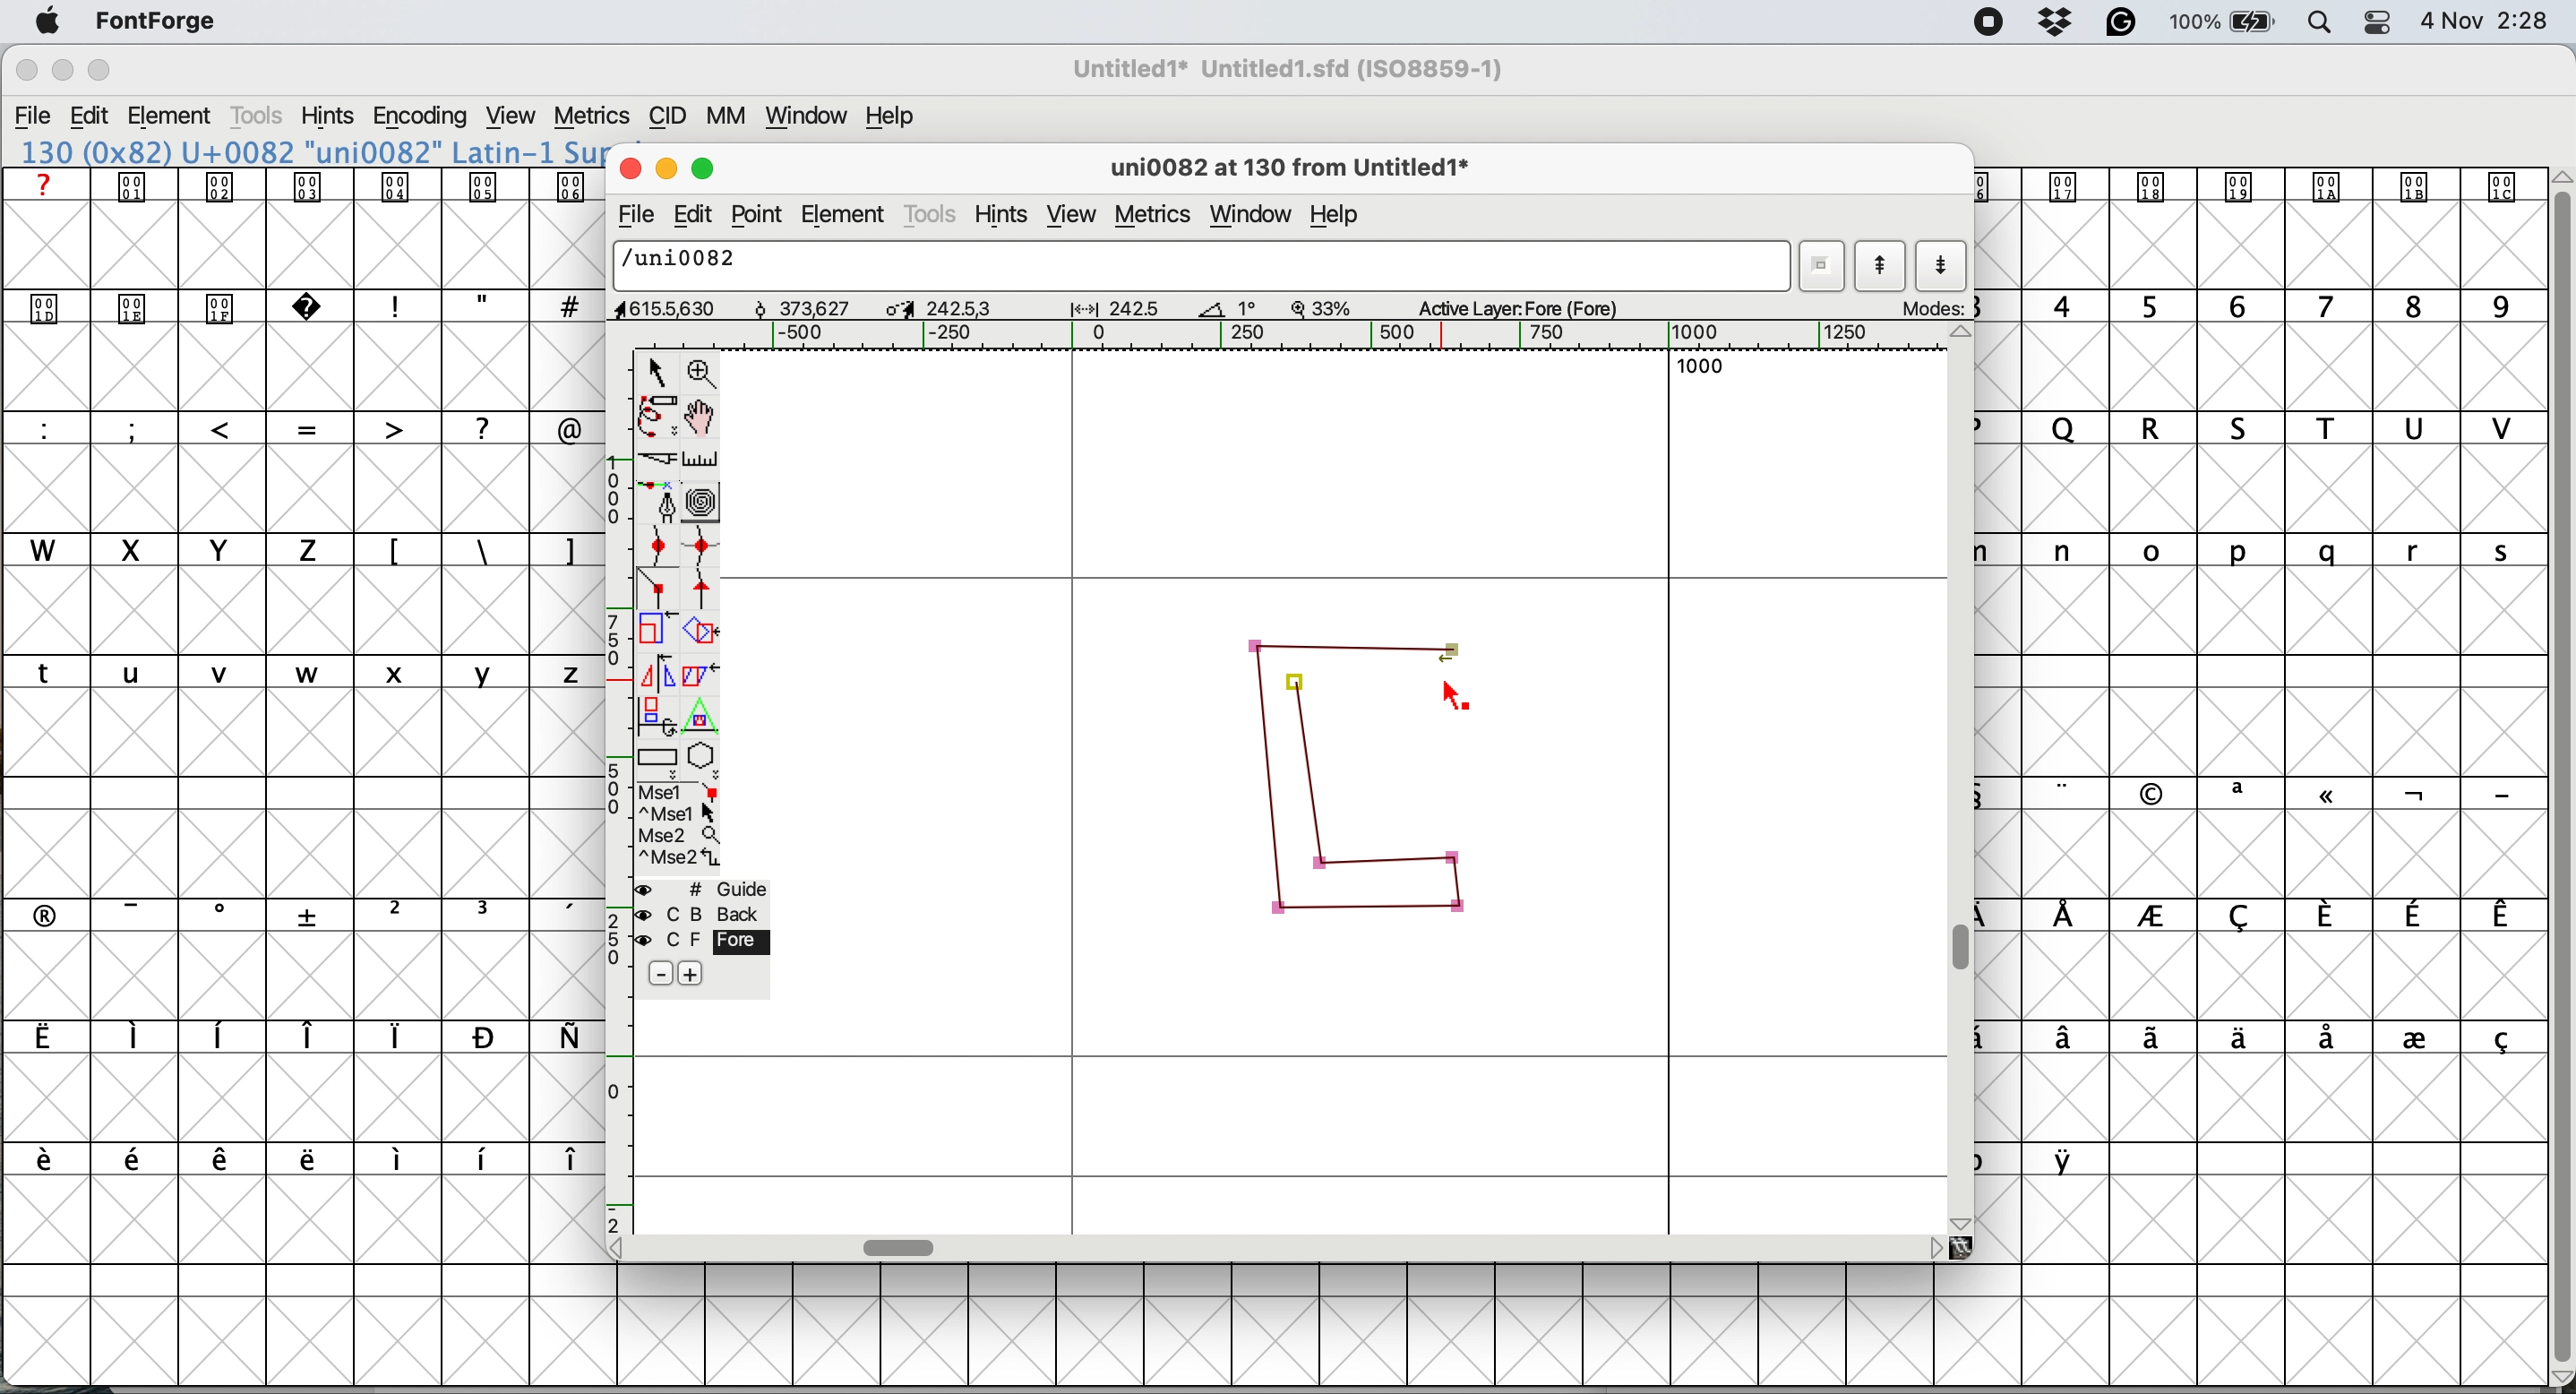  I want to click on glyph name, so click(1196, 264).